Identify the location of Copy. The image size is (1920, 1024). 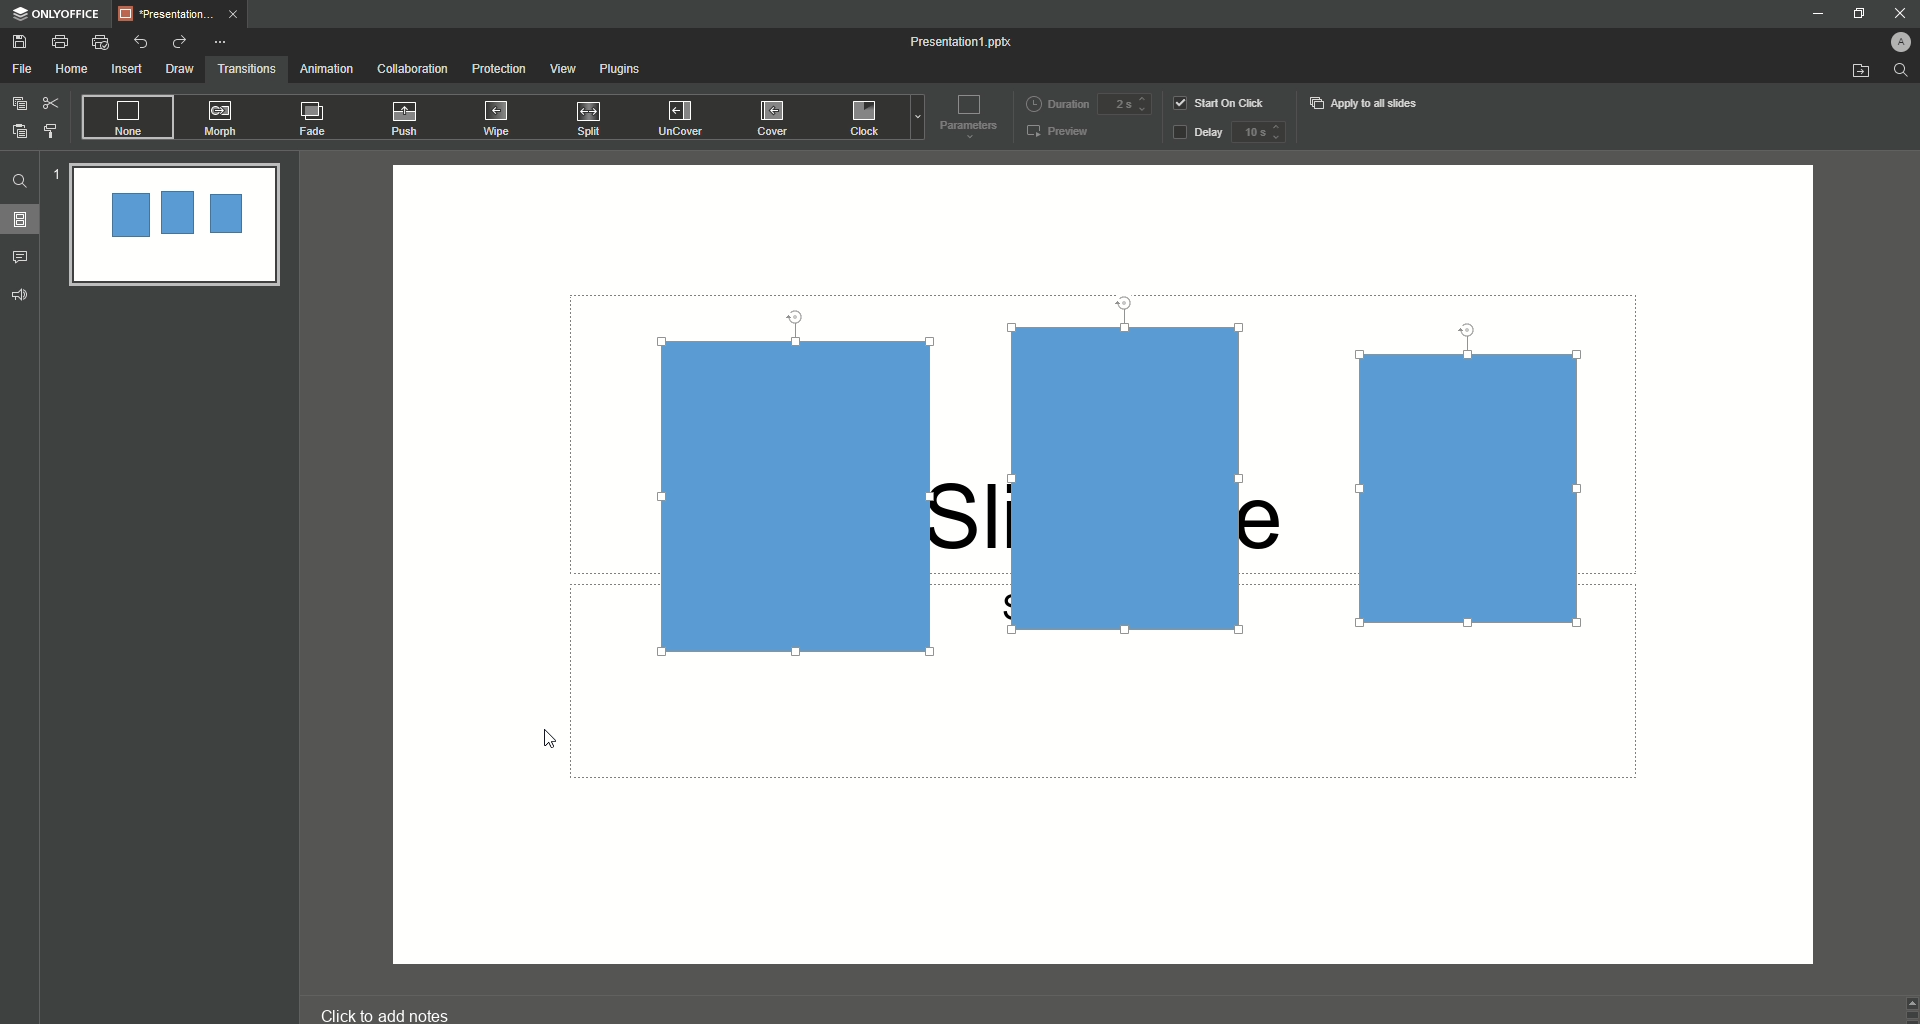
(19, 103).